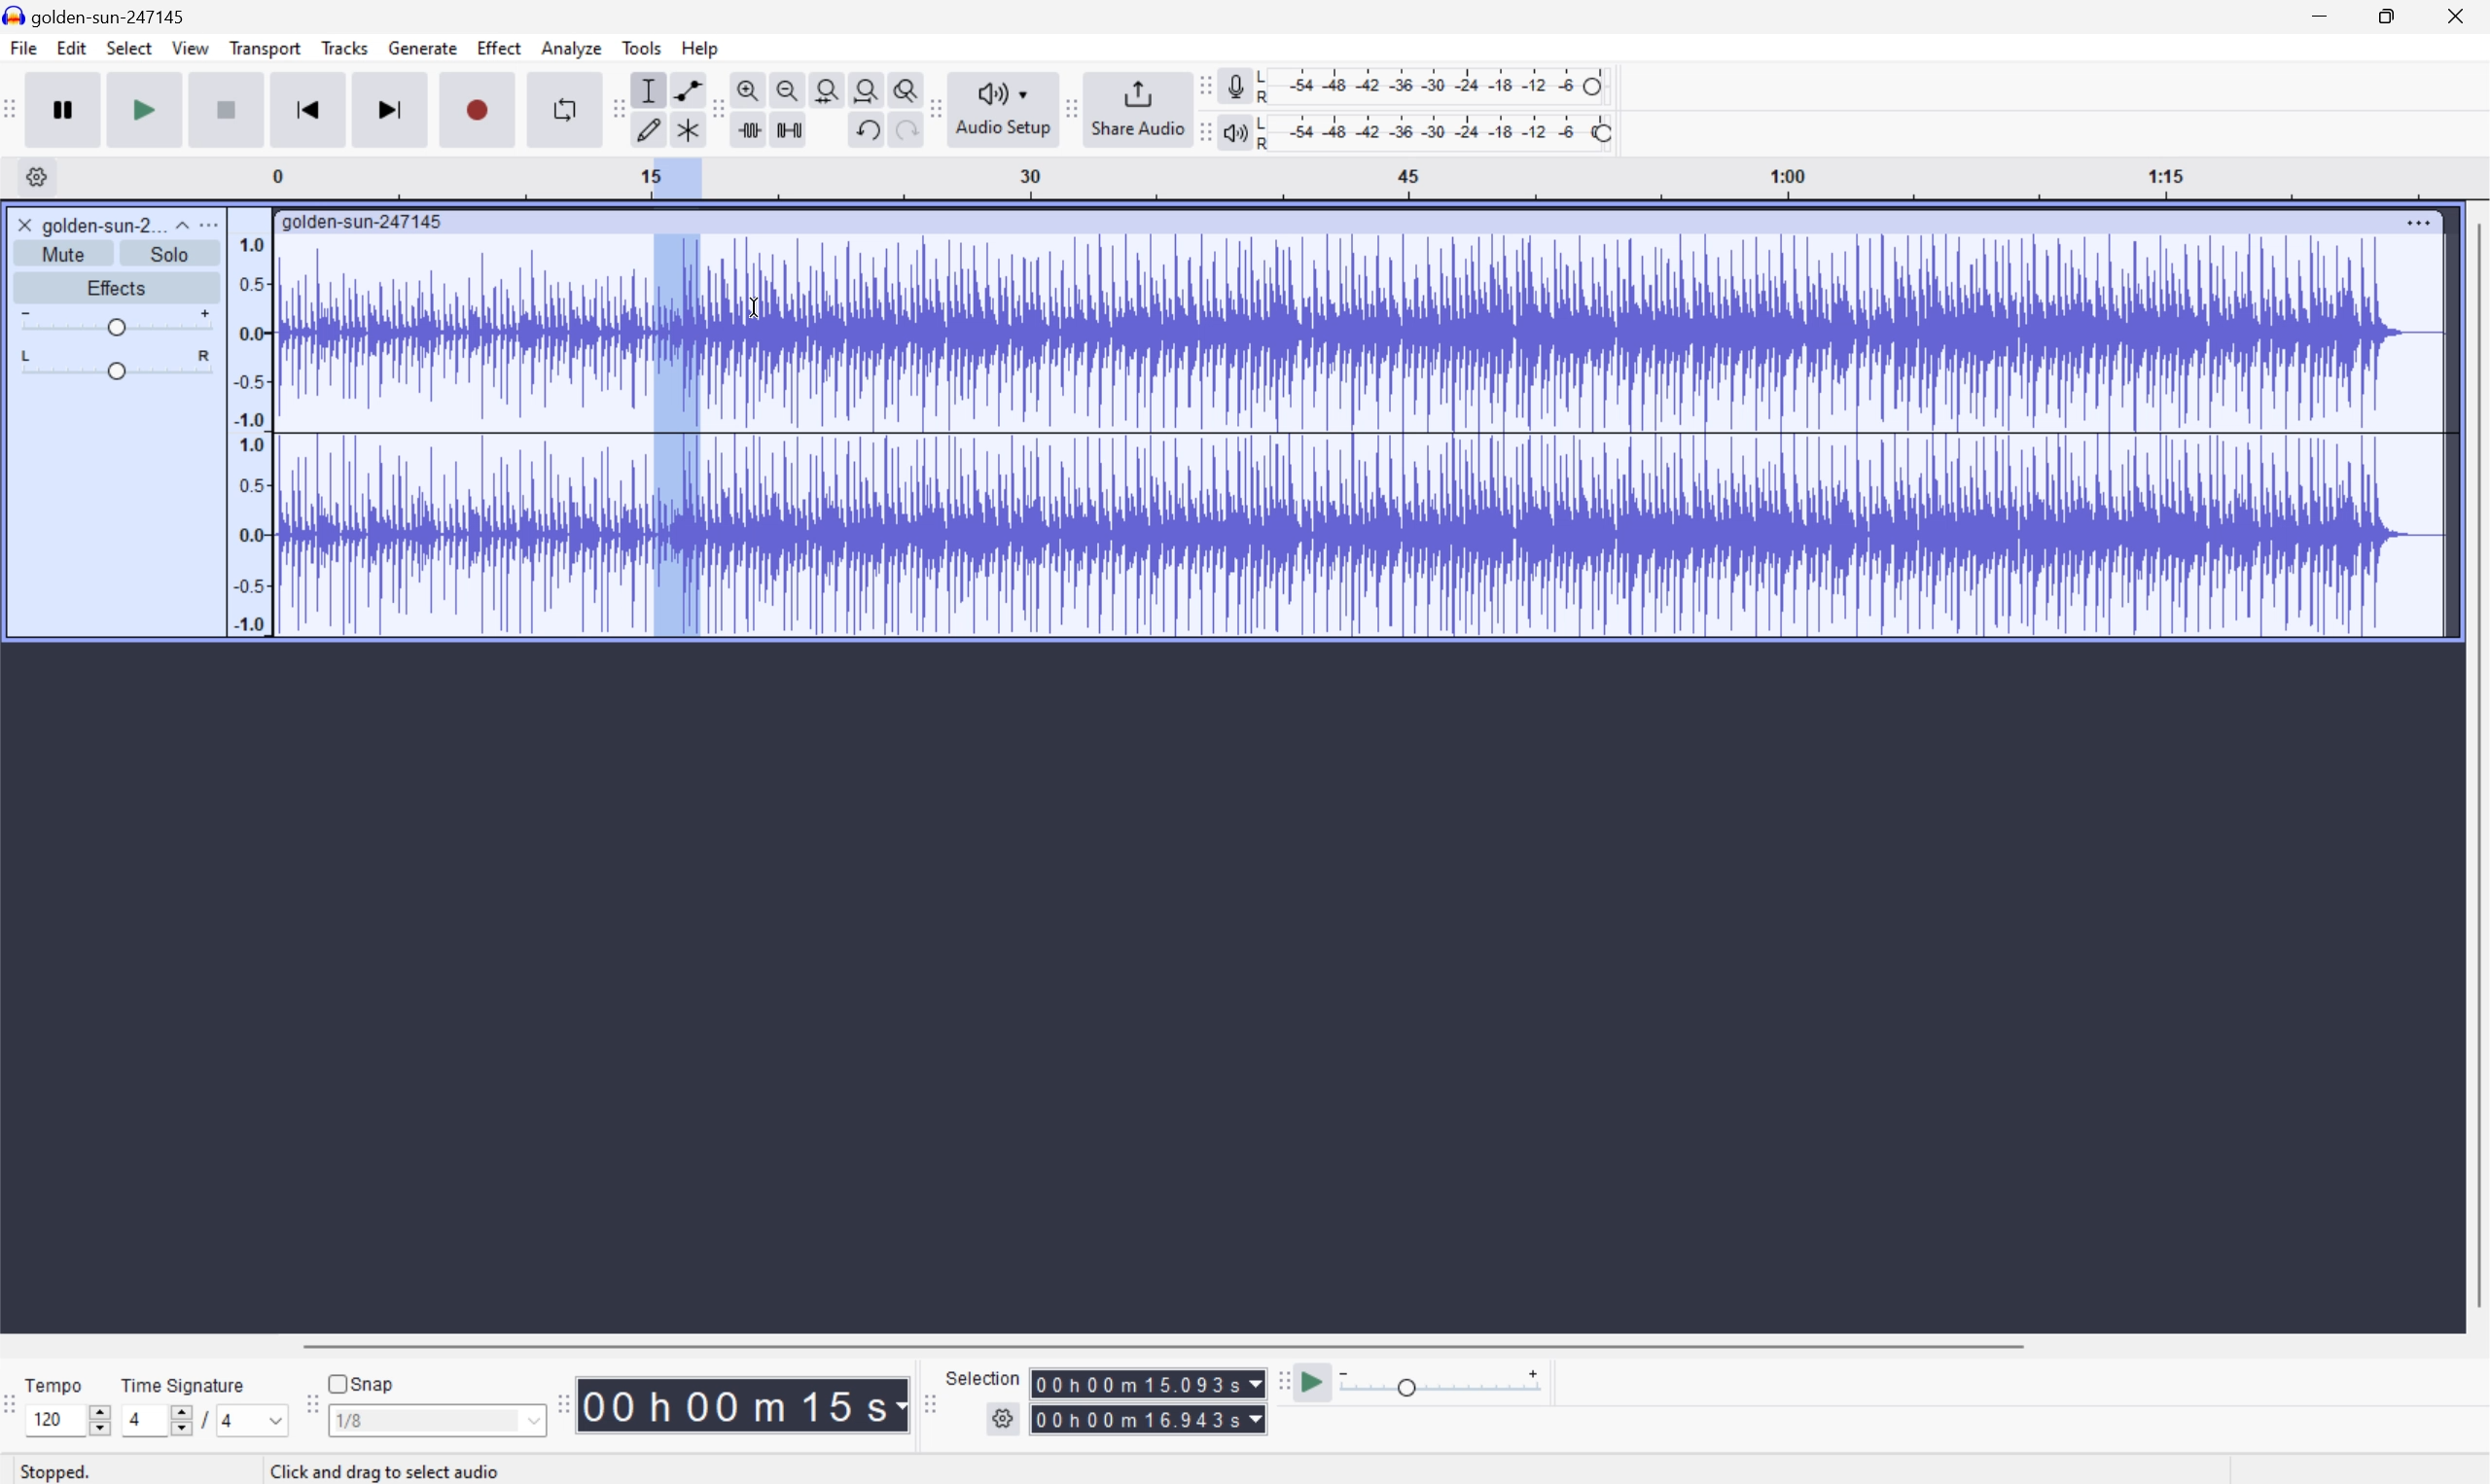  I want to click on View, so click(192, 52).